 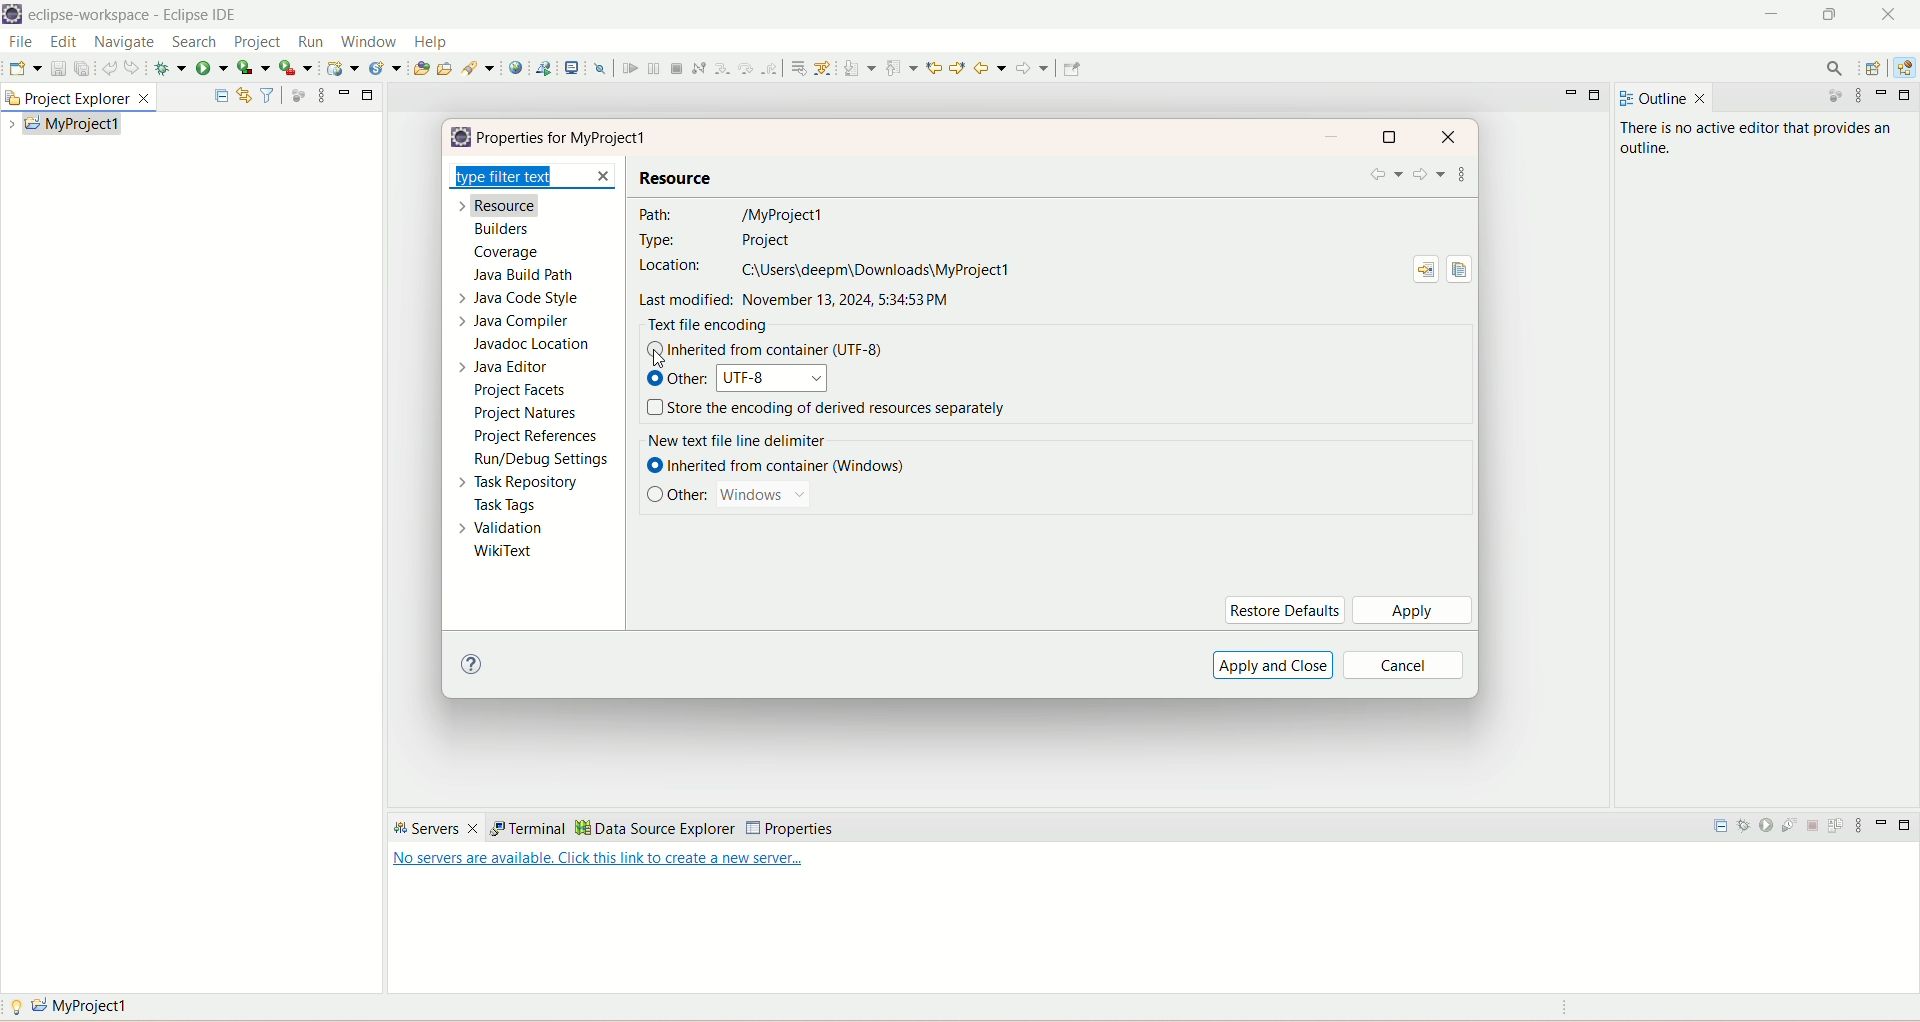 What do you see at coordinates (827, 67) in the screenshot?
I see `use step filters` at bounding box center [827, 67].